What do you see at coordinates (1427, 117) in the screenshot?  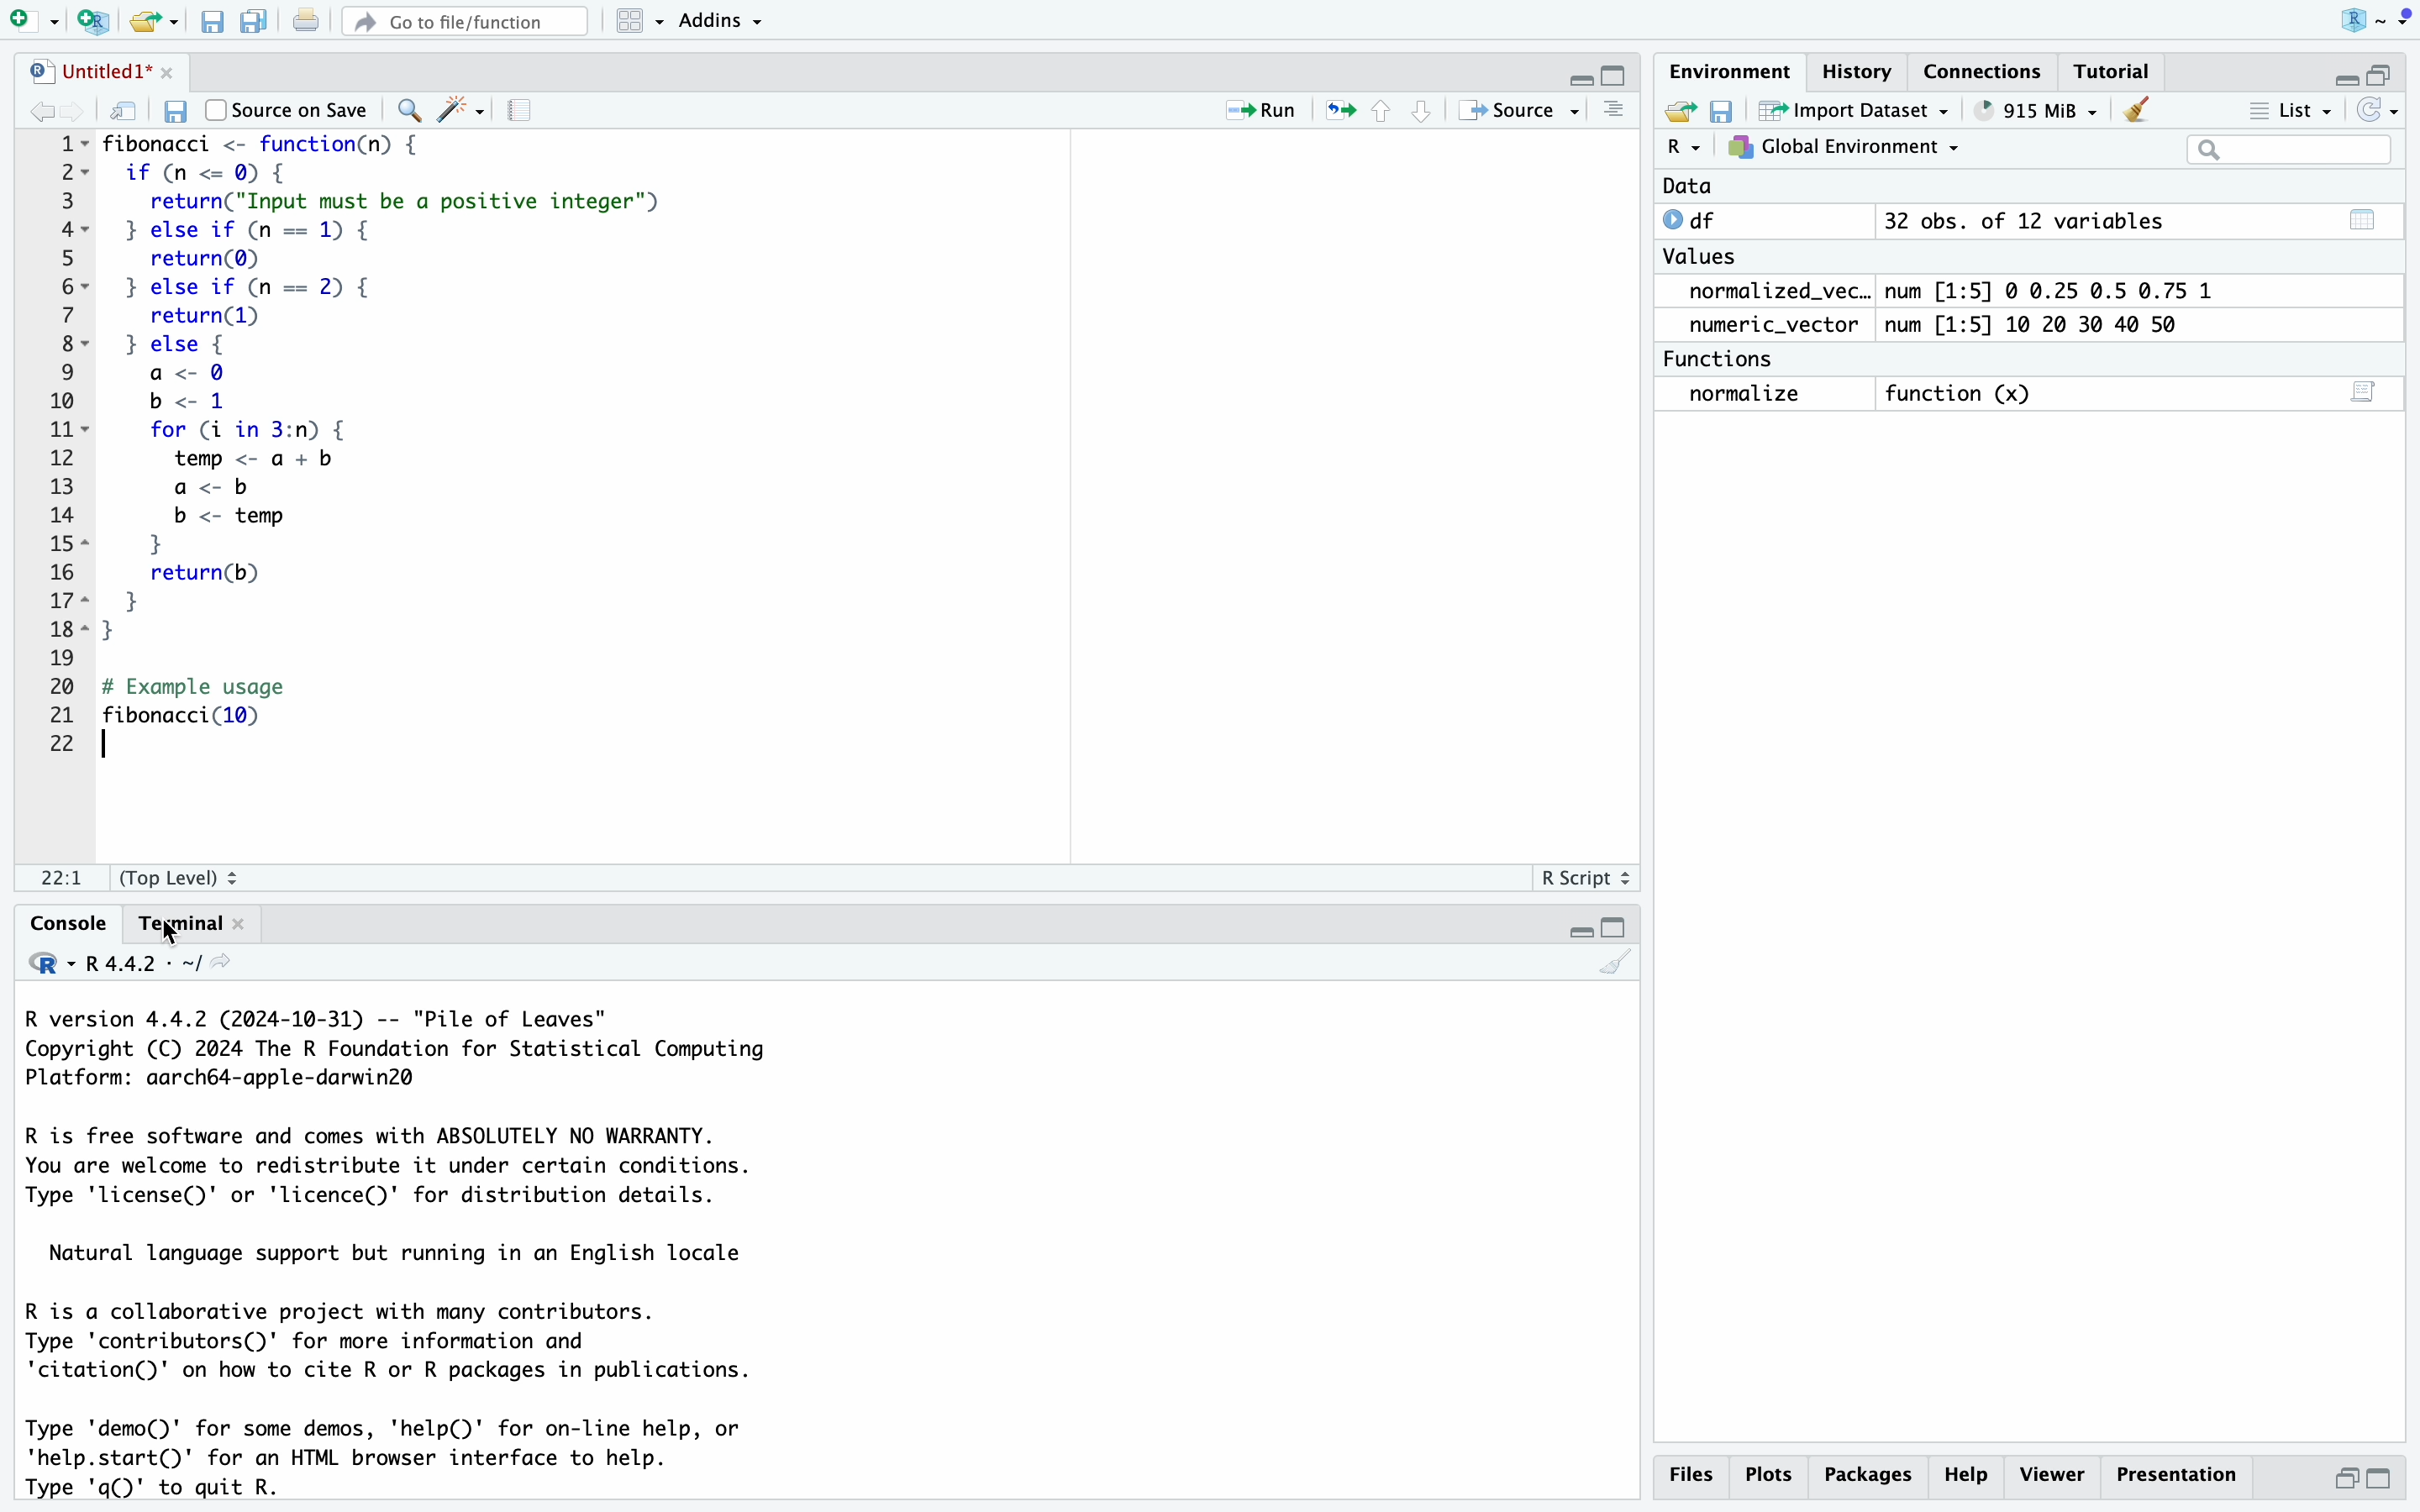 I see `go to next section/chunk` at bounding box center [1427, 117].